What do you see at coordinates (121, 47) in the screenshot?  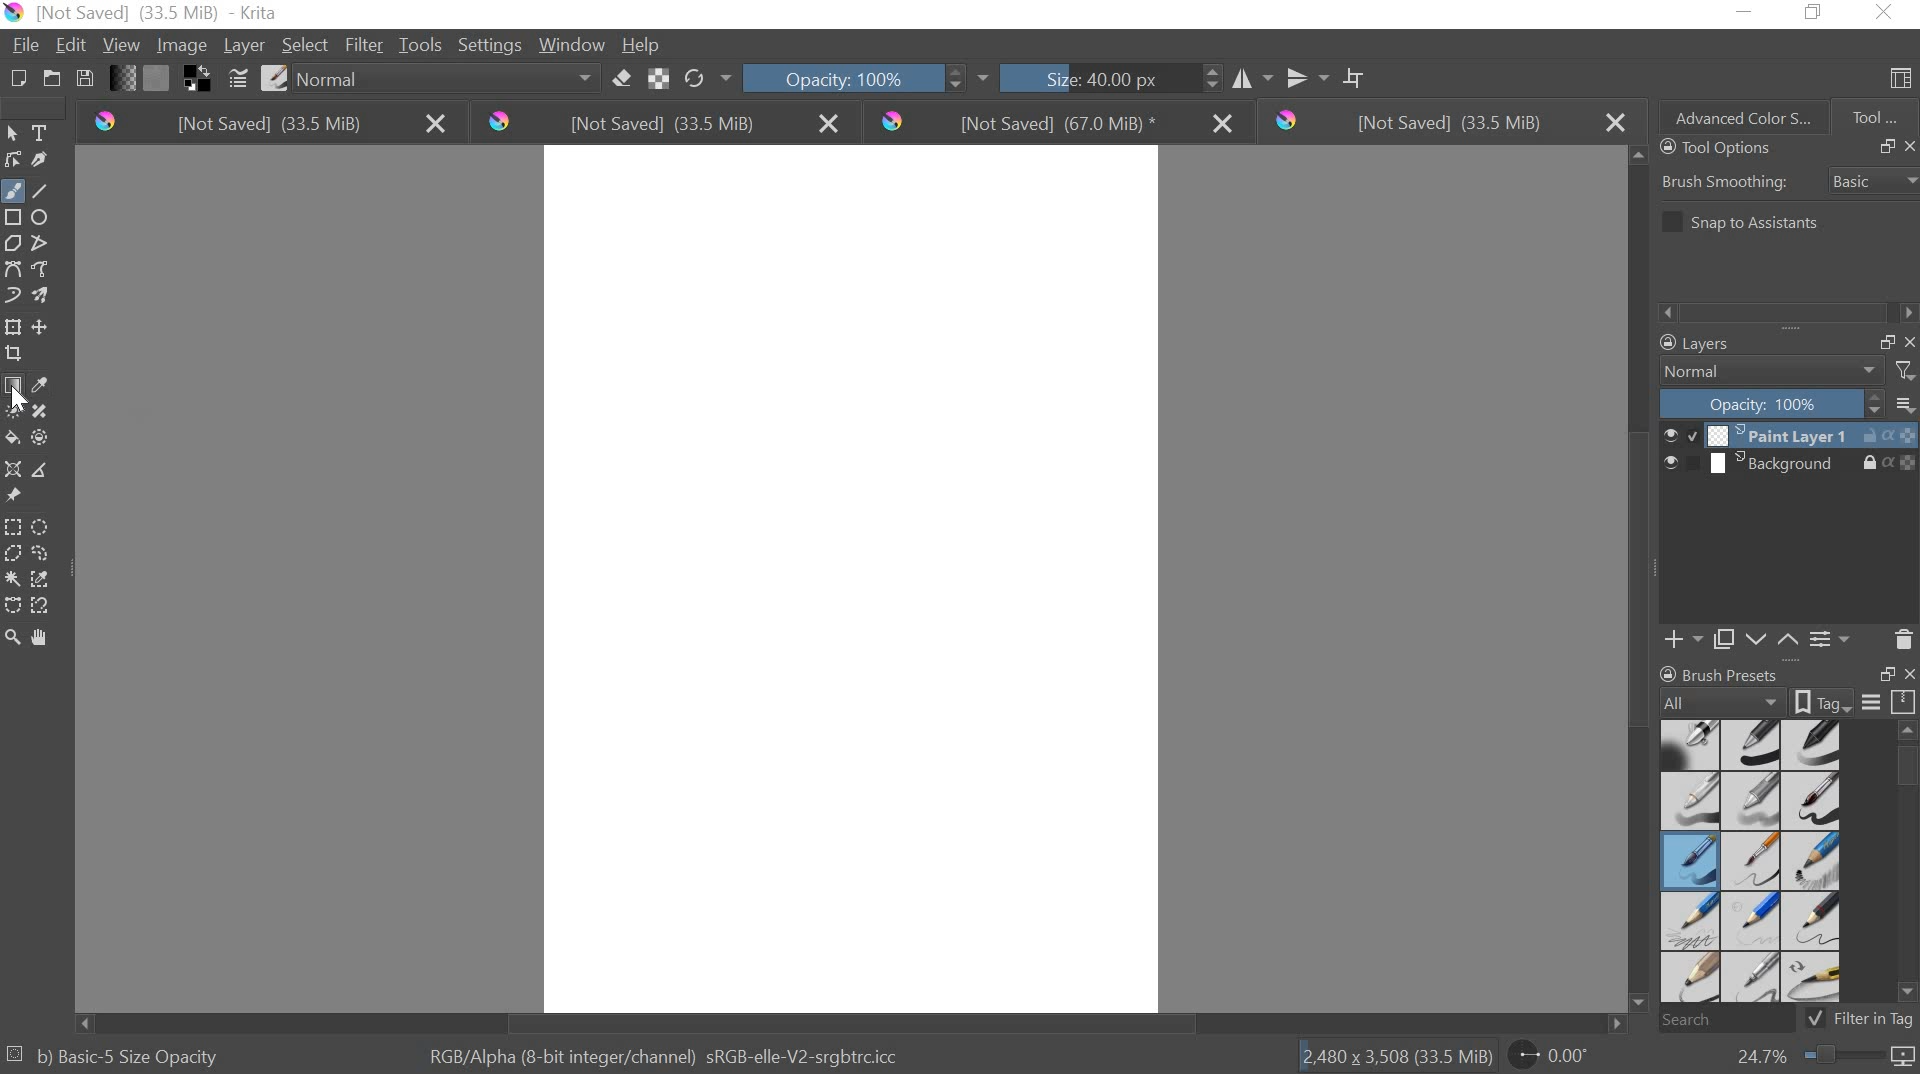 I see `VIEW` at bounding box center [121, 47].